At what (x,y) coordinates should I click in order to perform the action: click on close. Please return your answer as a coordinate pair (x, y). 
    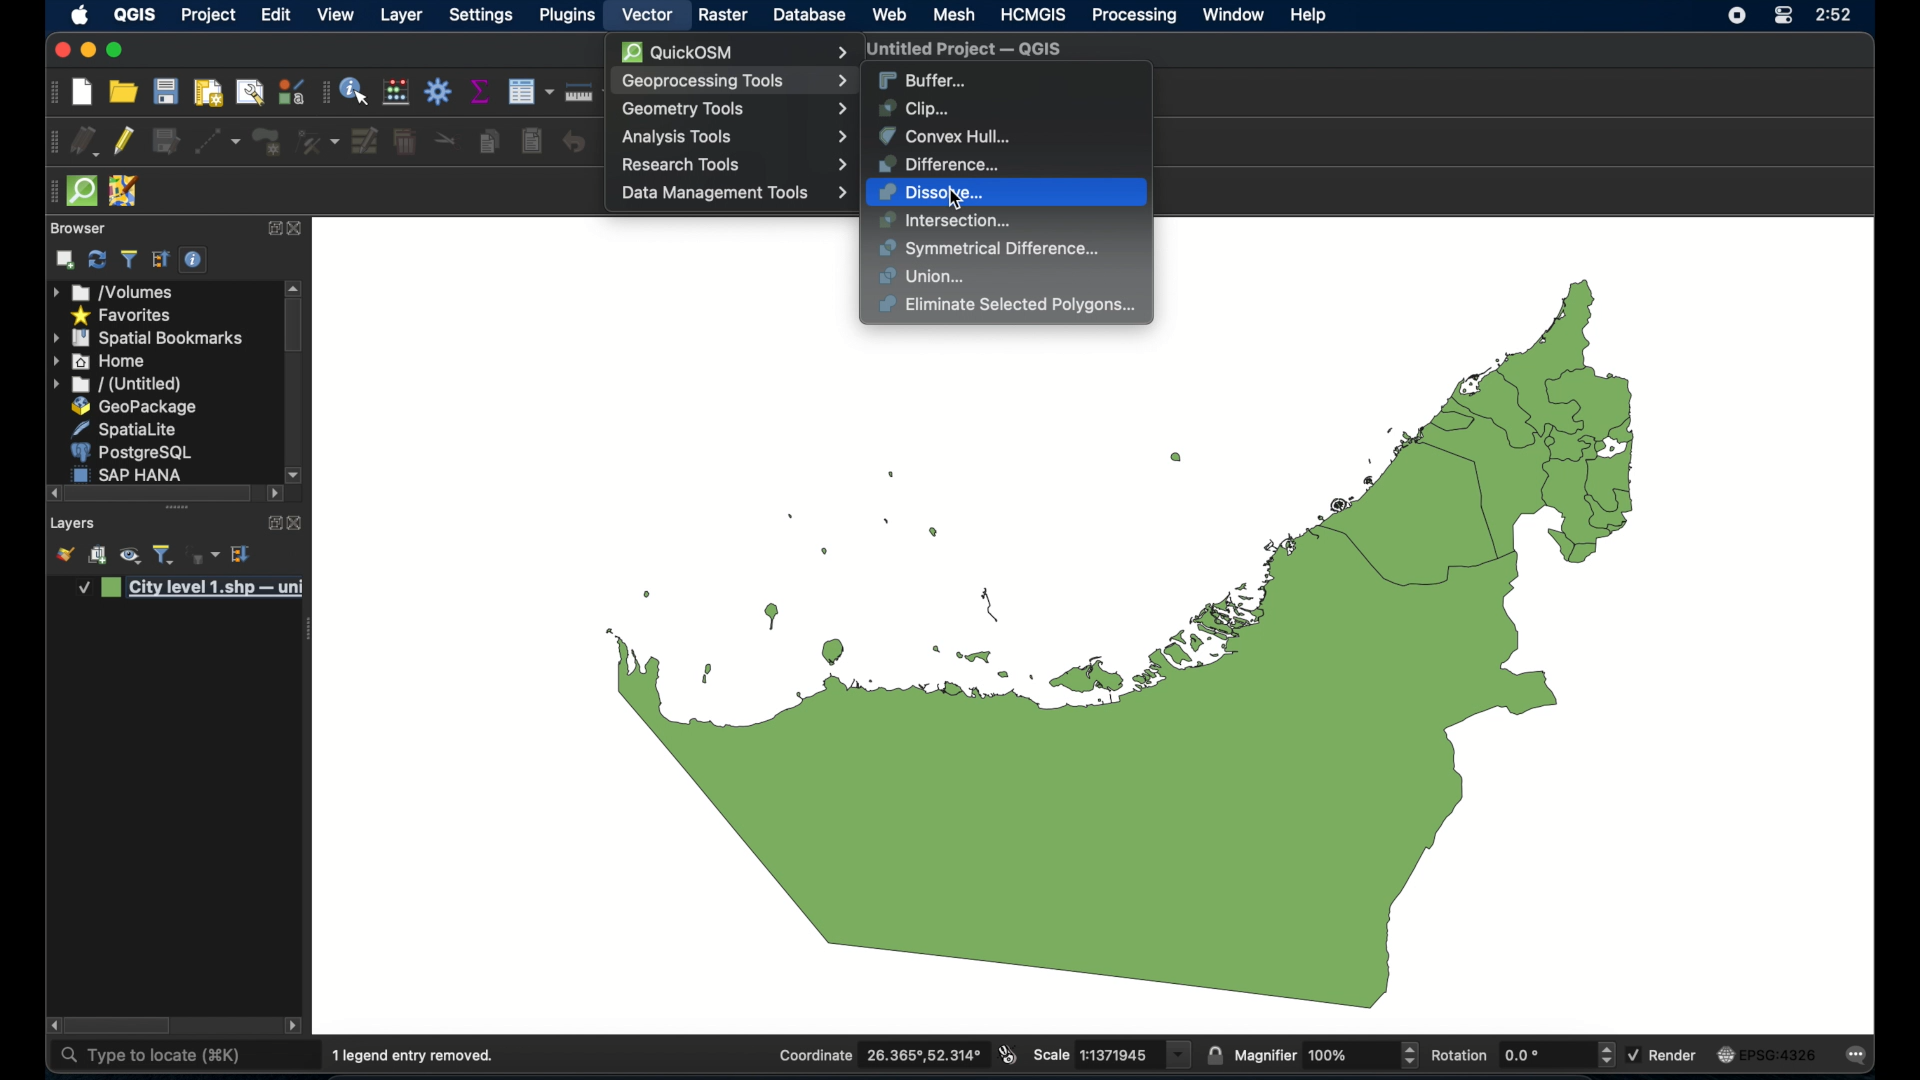
    Looking at the image, I should click on (297, 229).